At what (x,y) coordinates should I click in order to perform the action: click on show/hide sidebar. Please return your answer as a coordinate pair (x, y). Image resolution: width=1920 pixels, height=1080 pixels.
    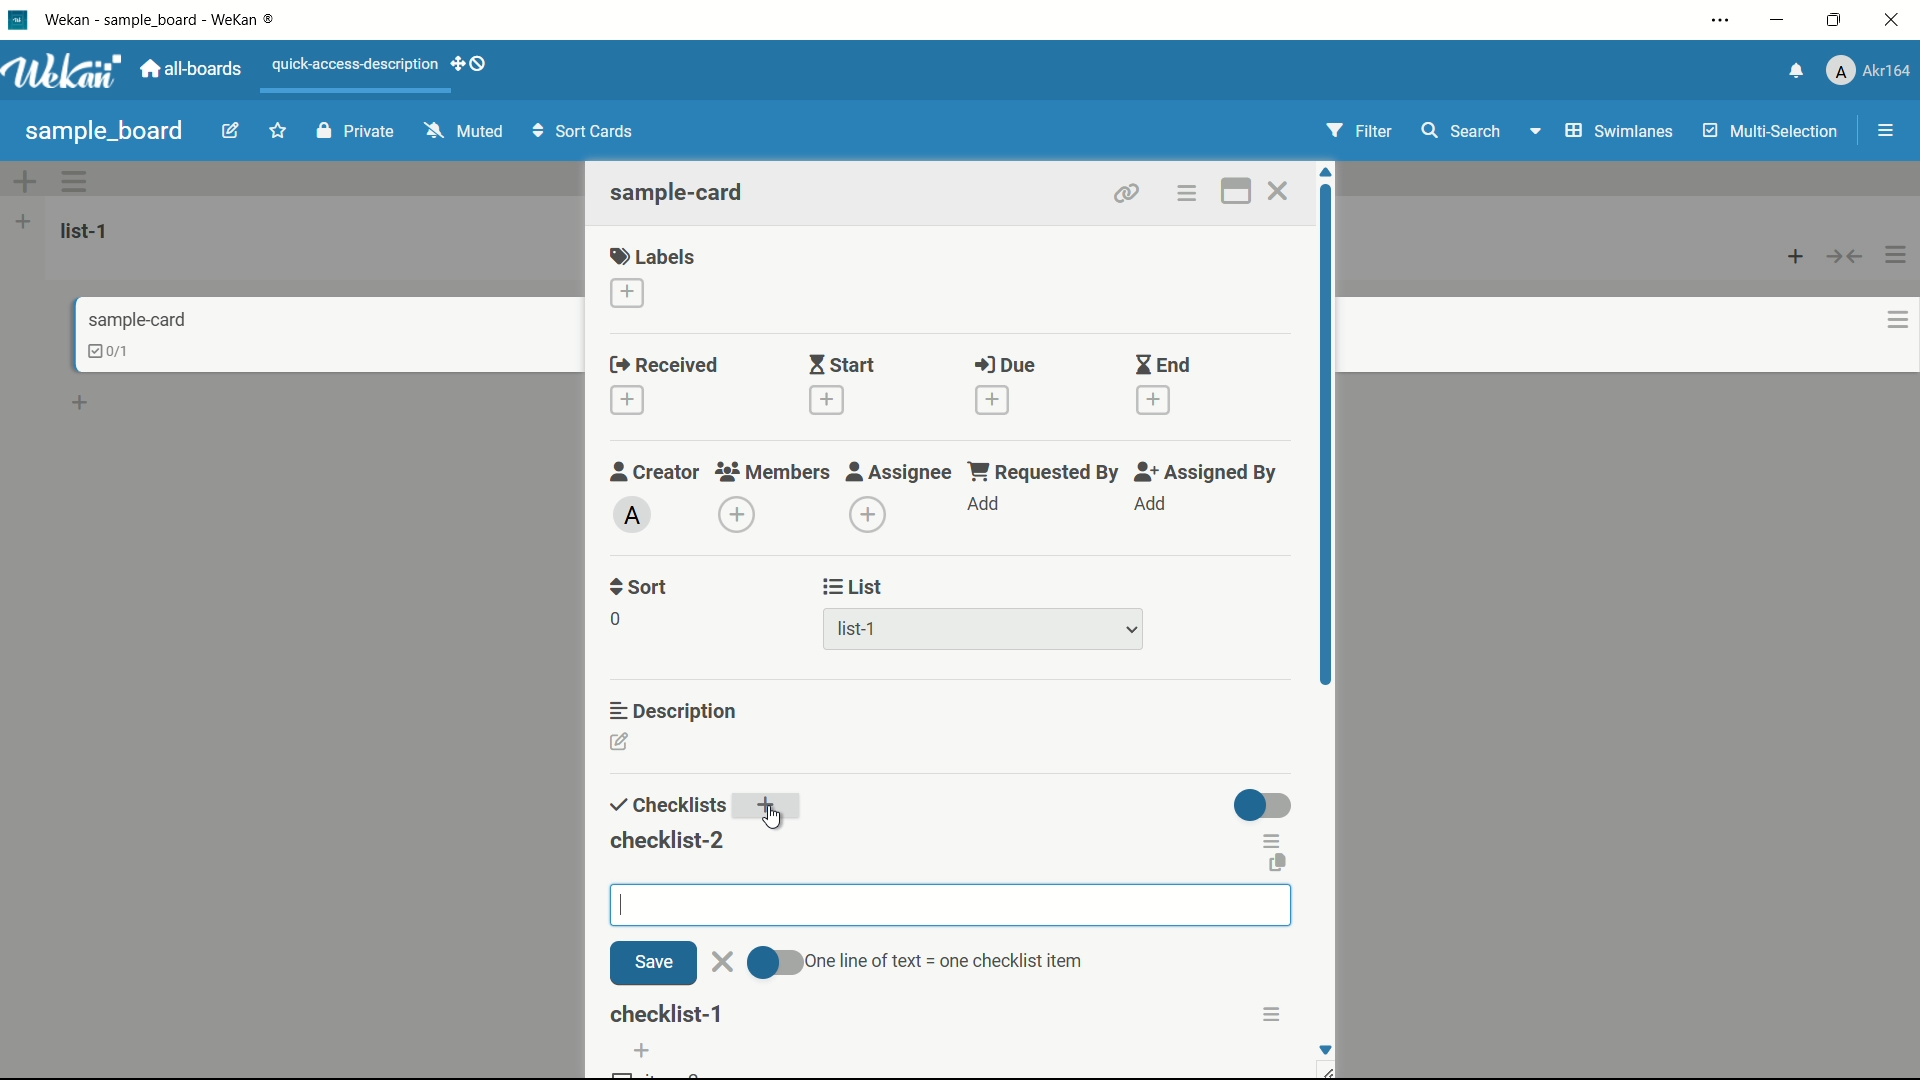
    Looking at the image, I should click on (1888, 131).